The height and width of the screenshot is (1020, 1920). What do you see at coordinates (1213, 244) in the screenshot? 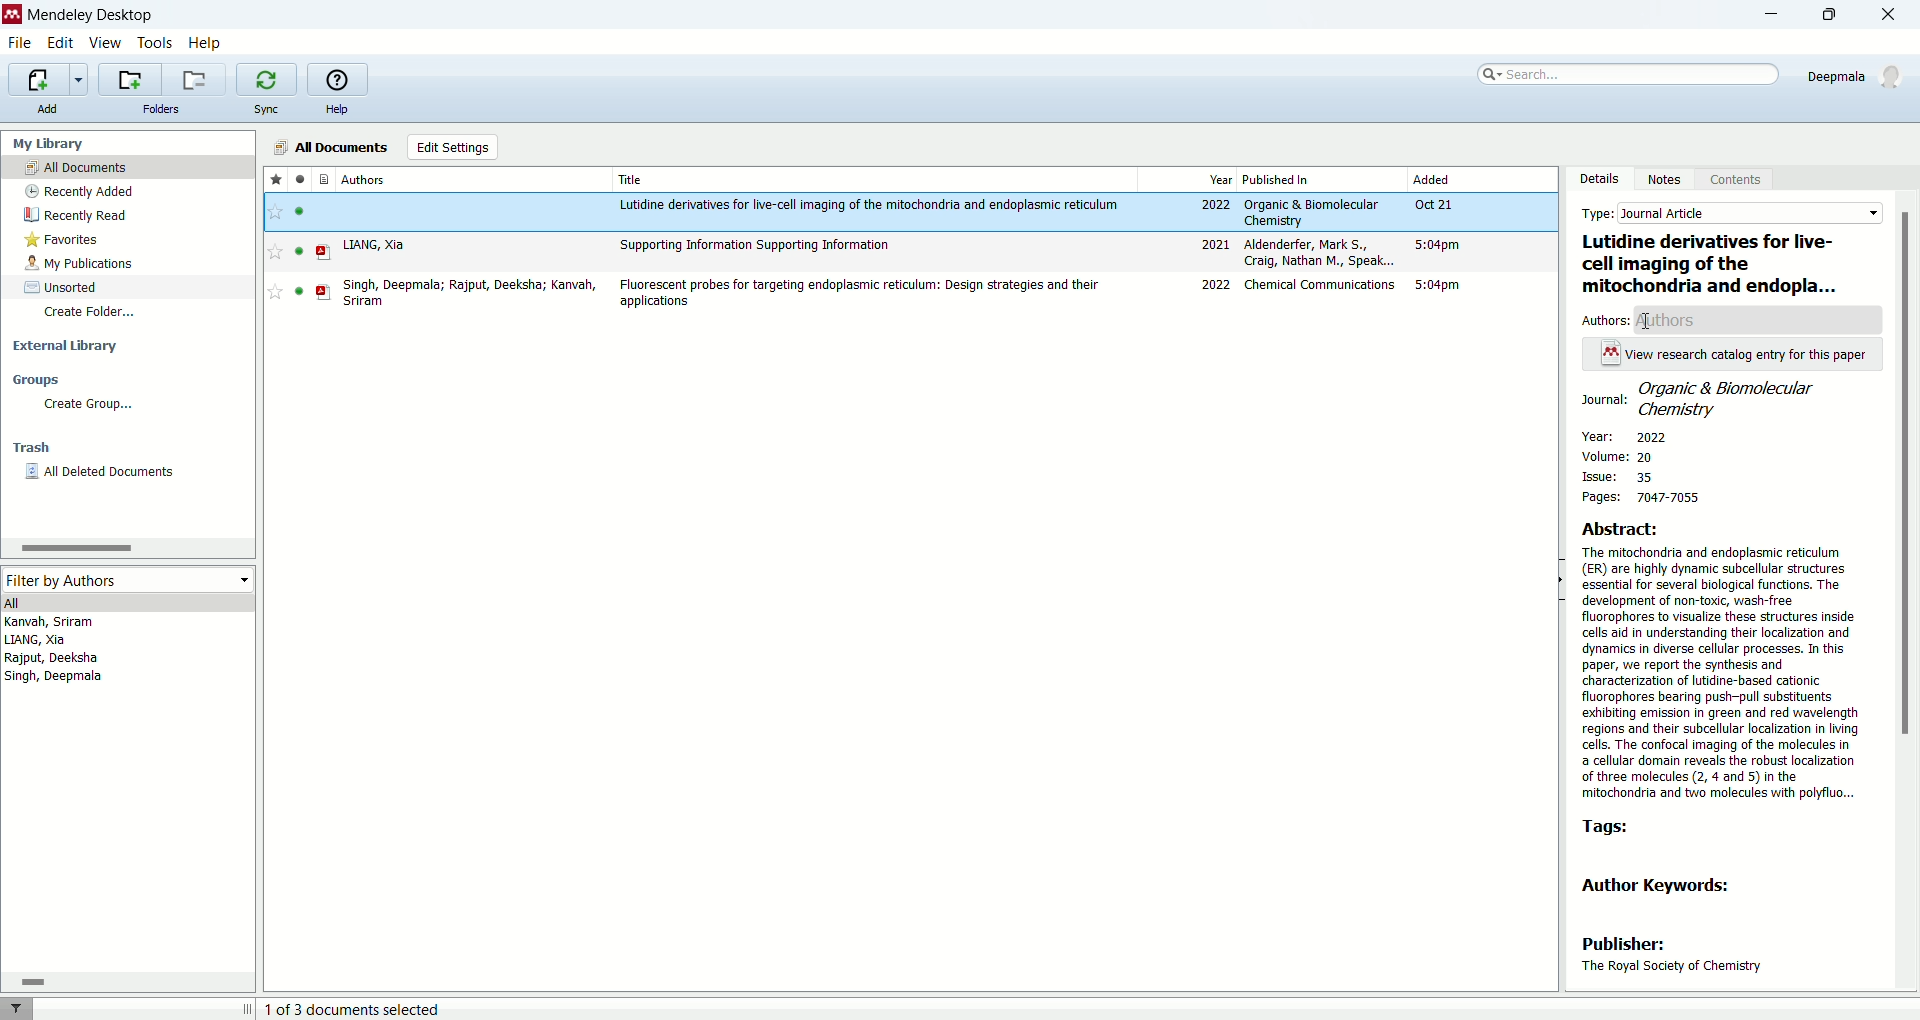
I see `2021` at bounding box center [1213, 244].